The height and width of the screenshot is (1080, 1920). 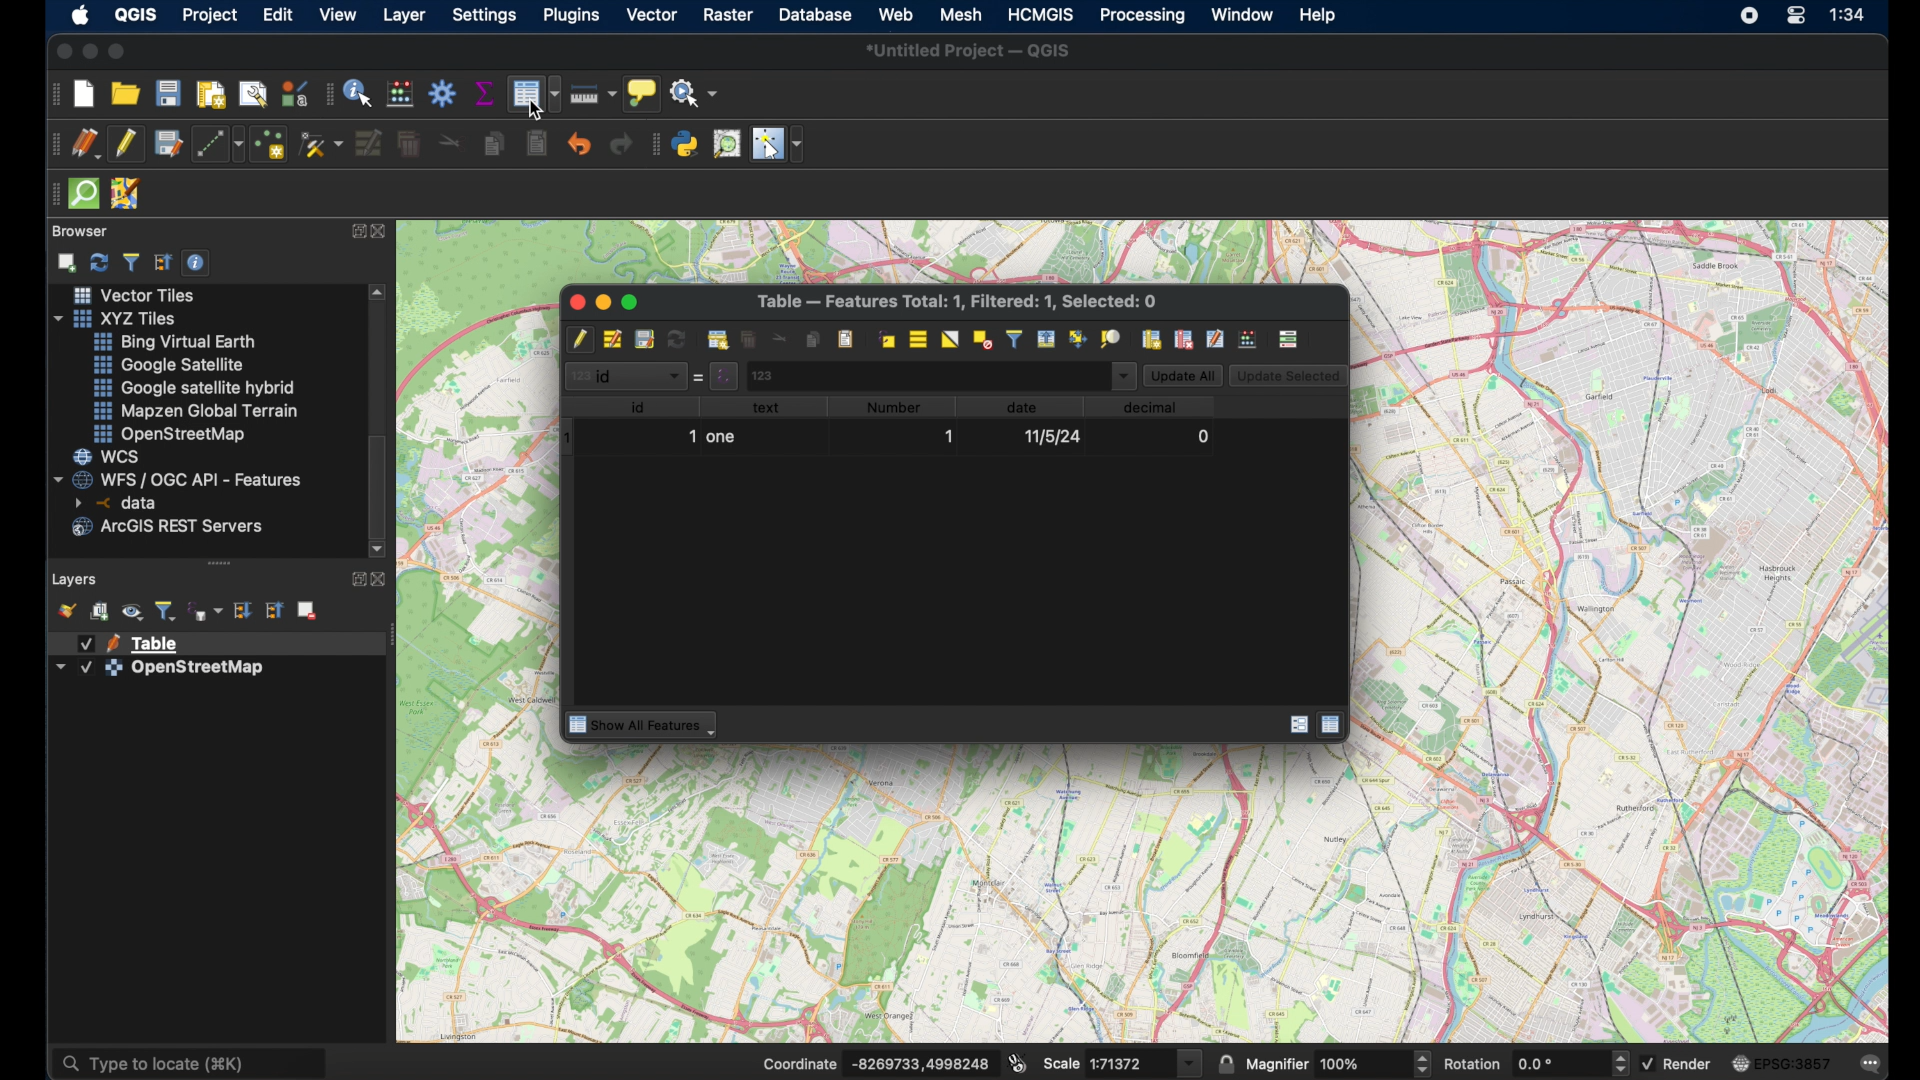 What do you see at coordinates (539, 110) in the screenshot?
I see `cursor` at bounding box center [539, 110].